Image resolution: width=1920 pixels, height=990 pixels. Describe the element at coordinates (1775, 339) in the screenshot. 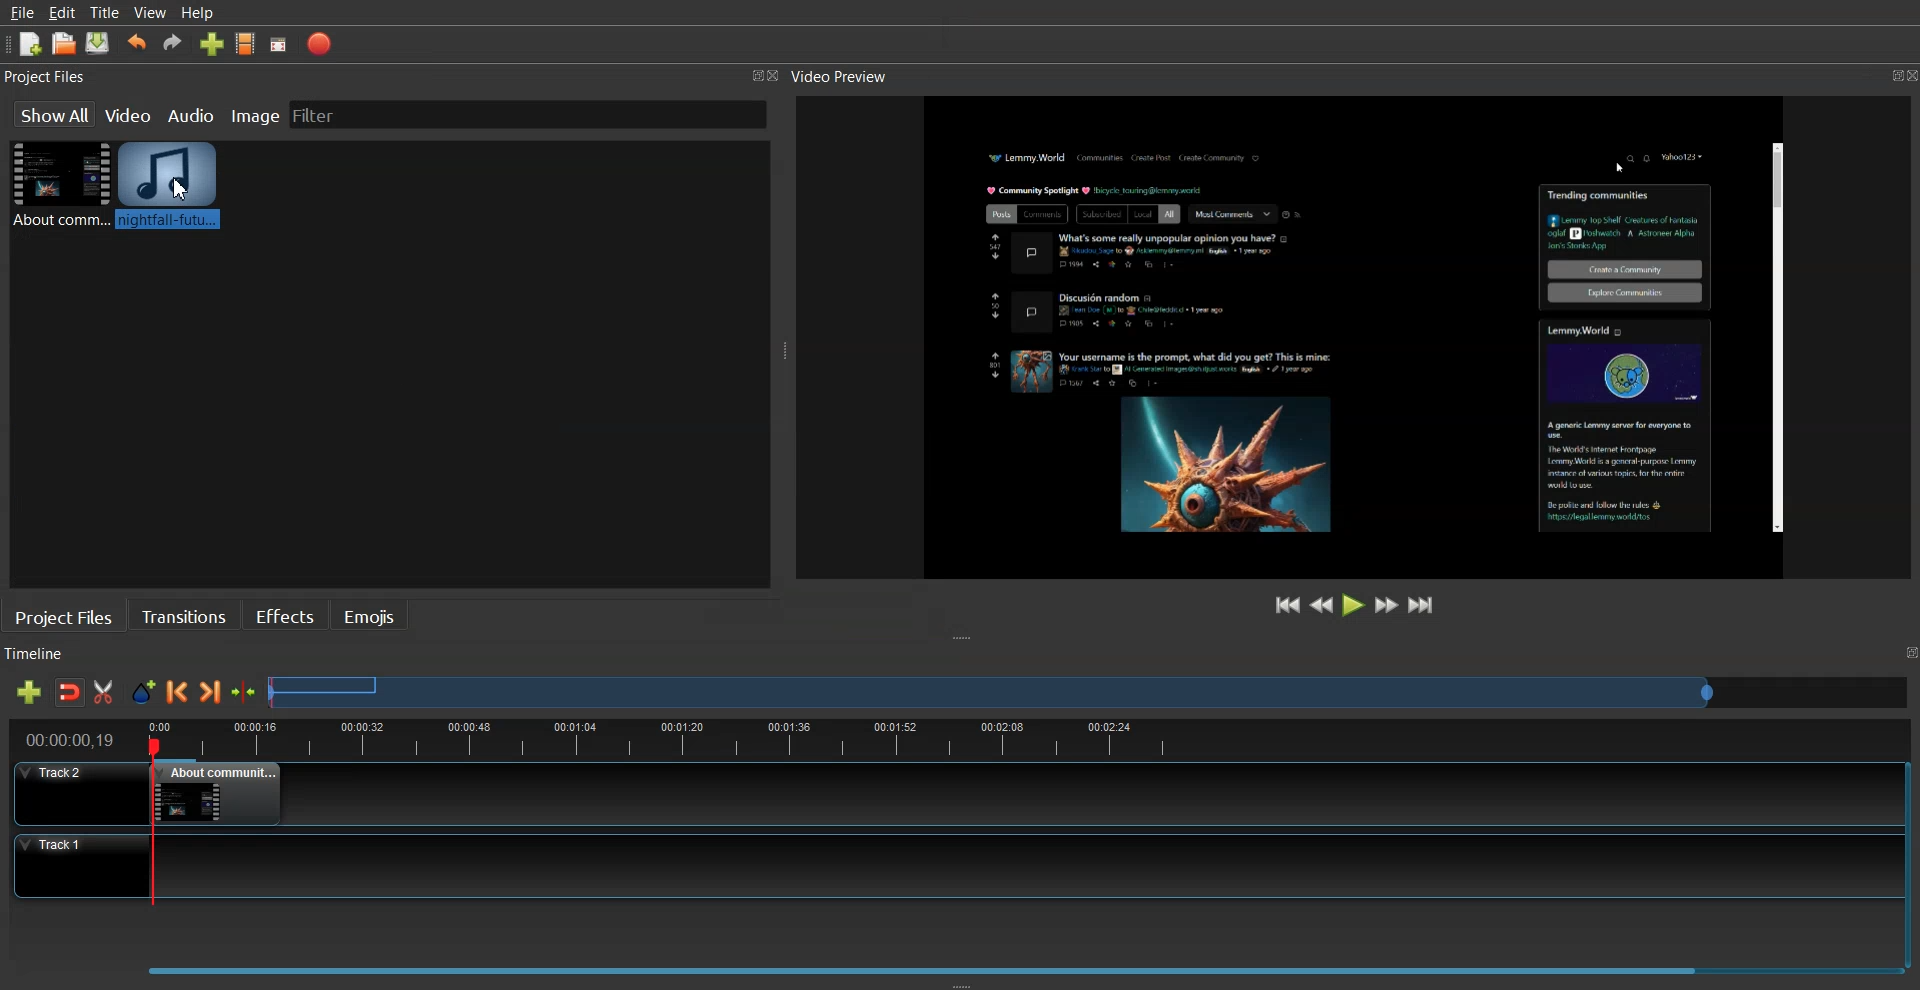

I see `Scrollbar` at that location.